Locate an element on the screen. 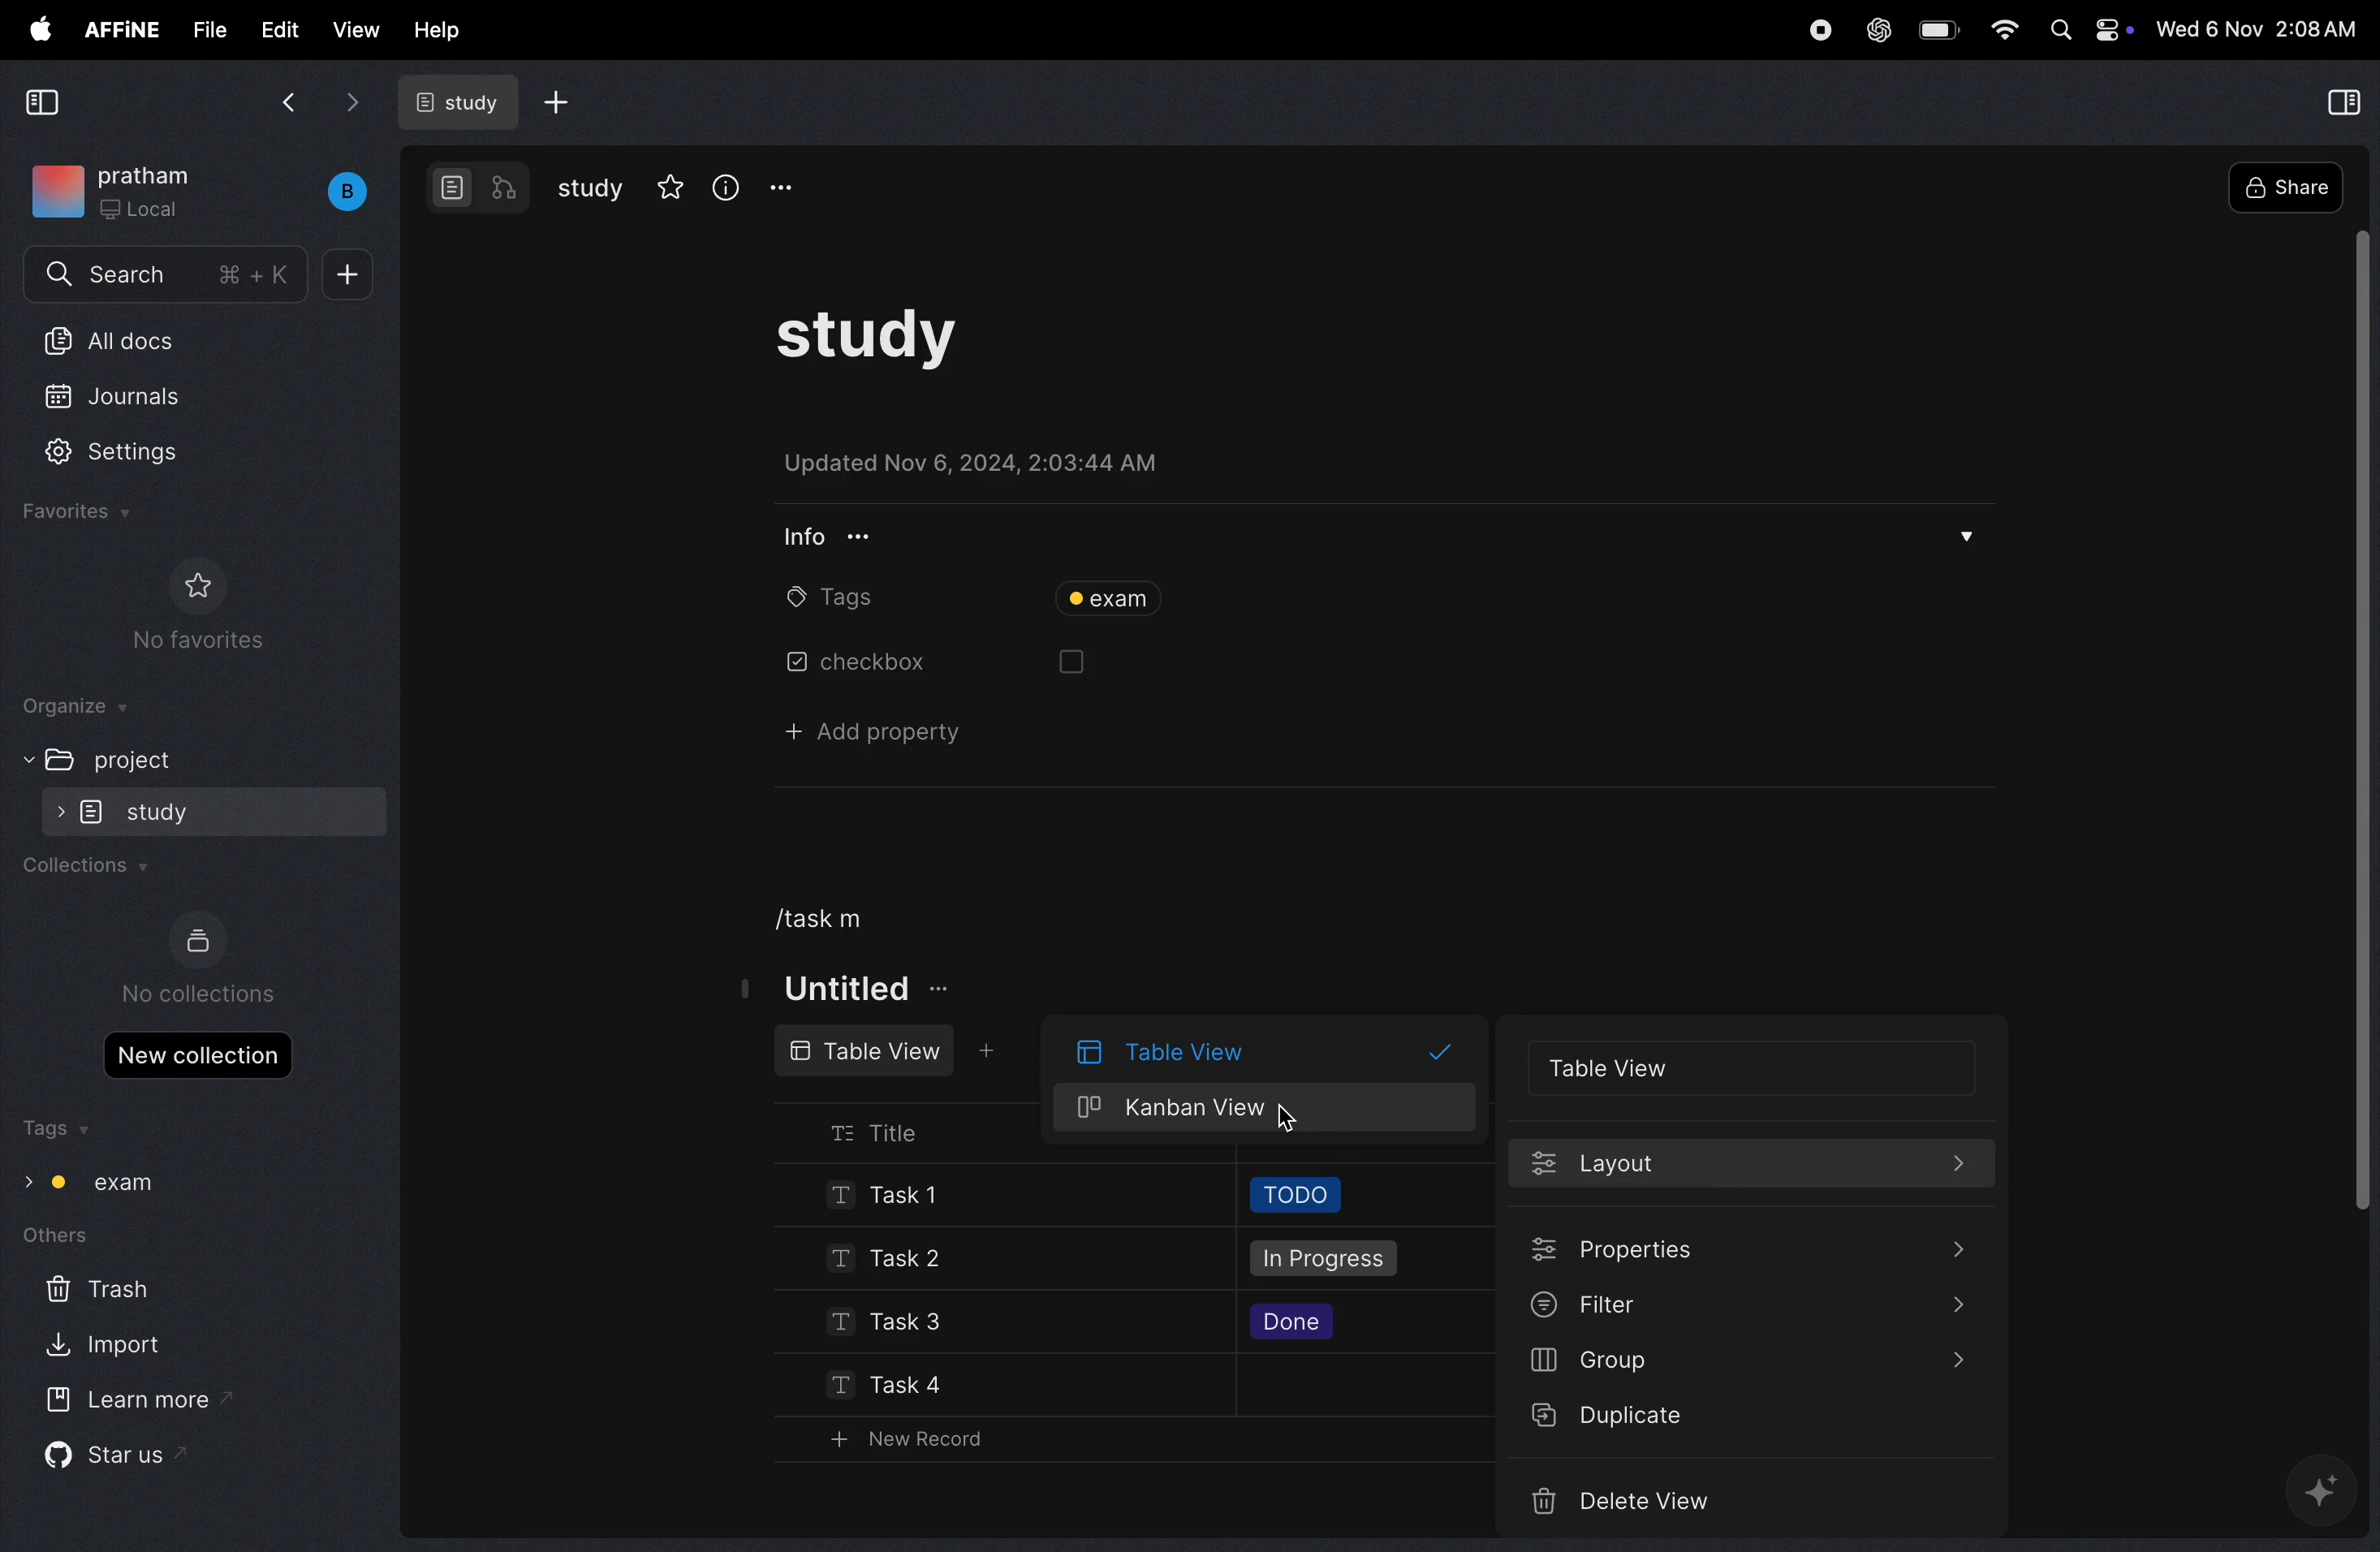  study task is located at coordinates (899, 337).